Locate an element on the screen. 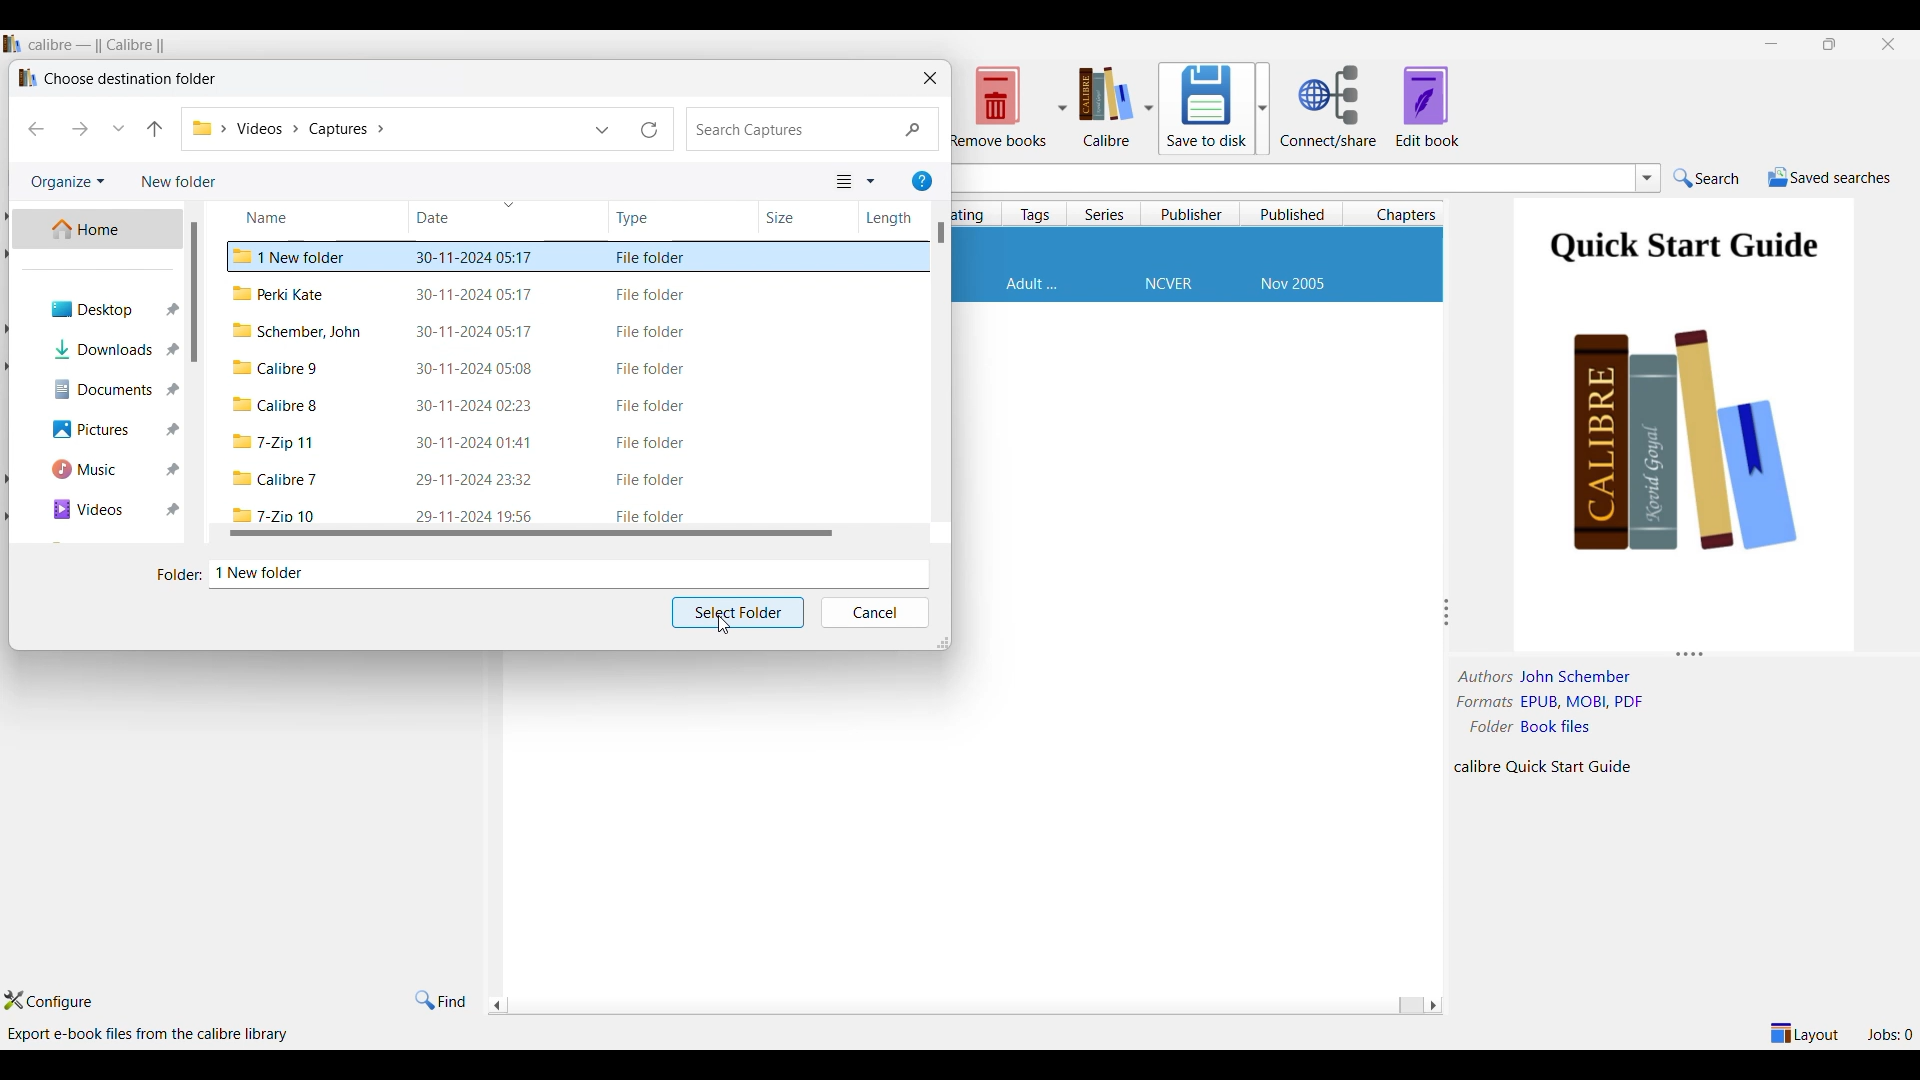 The image size is (1920, 1080). date is located at coordinates (476, 442).